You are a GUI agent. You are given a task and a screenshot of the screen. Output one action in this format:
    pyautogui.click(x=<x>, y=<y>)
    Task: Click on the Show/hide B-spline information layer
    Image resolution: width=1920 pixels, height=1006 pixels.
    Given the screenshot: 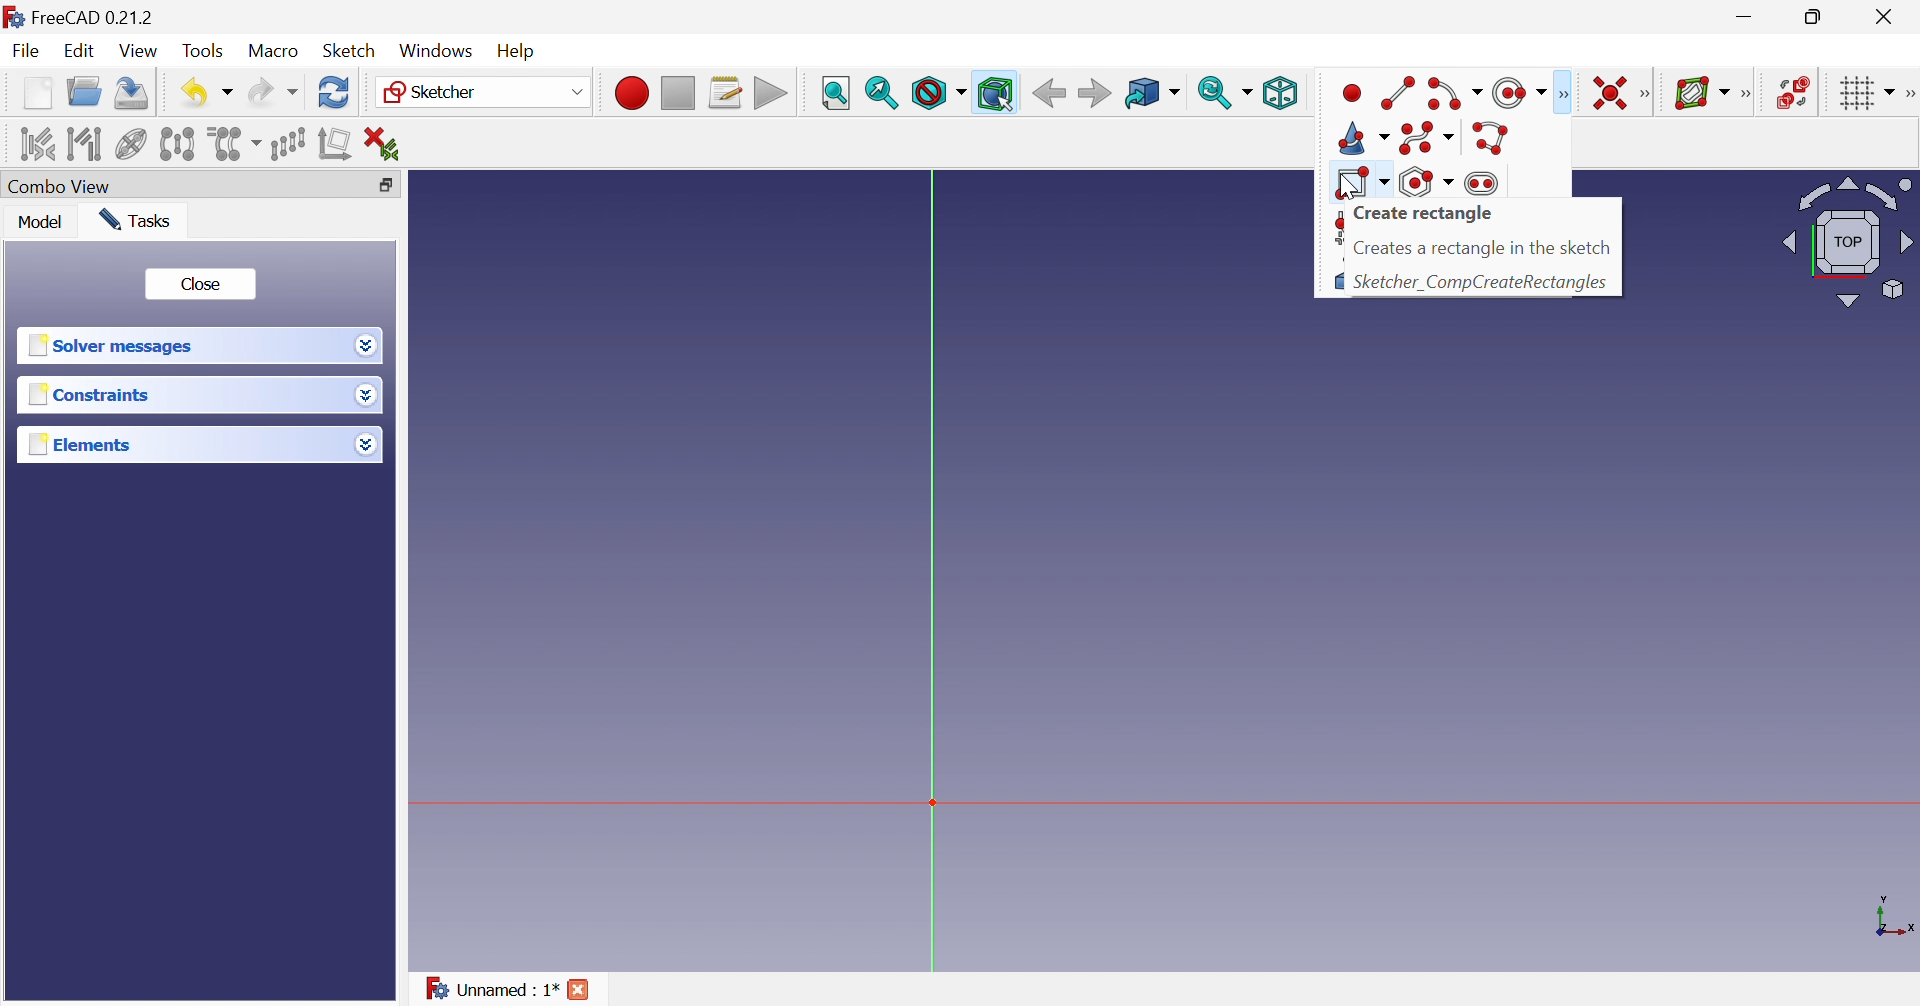 What is the action you would take?
    pyautogui.click(x=1700, y=93)
    